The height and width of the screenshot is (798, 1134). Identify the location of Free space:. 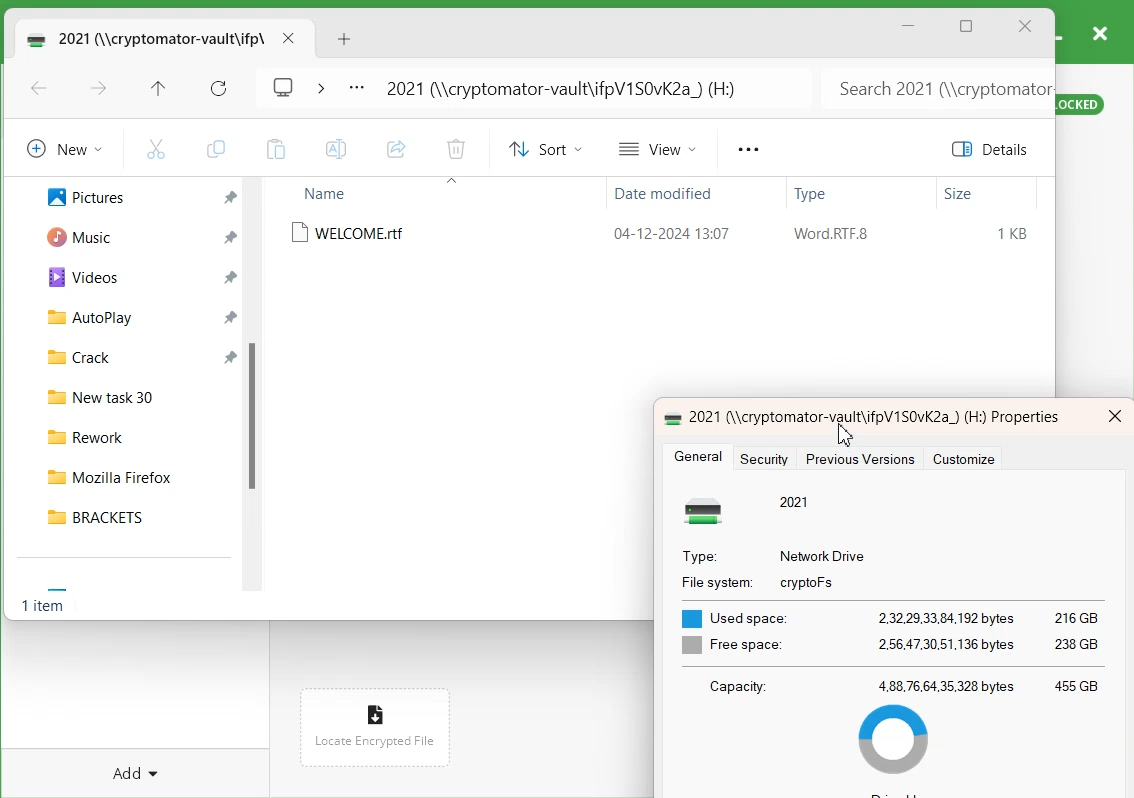
(733, 645).